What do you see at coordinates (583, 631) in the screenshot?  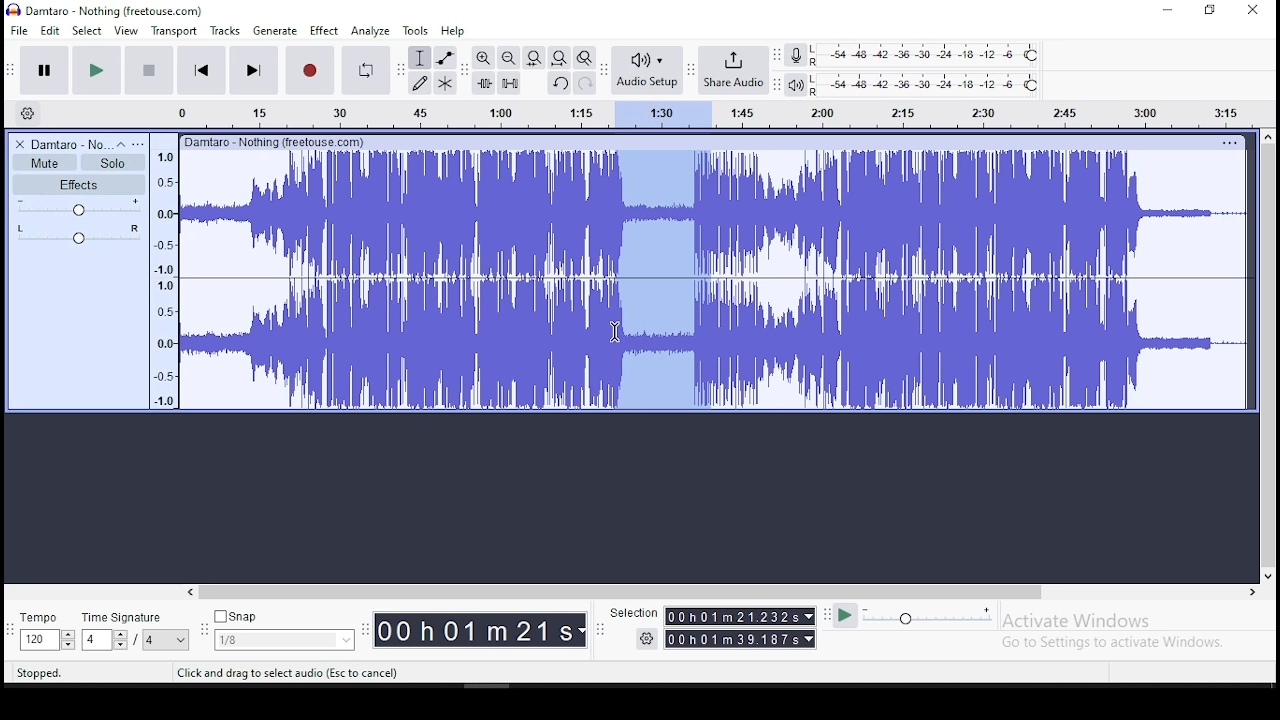 I see `drop down` at bounding box center [583, 631].